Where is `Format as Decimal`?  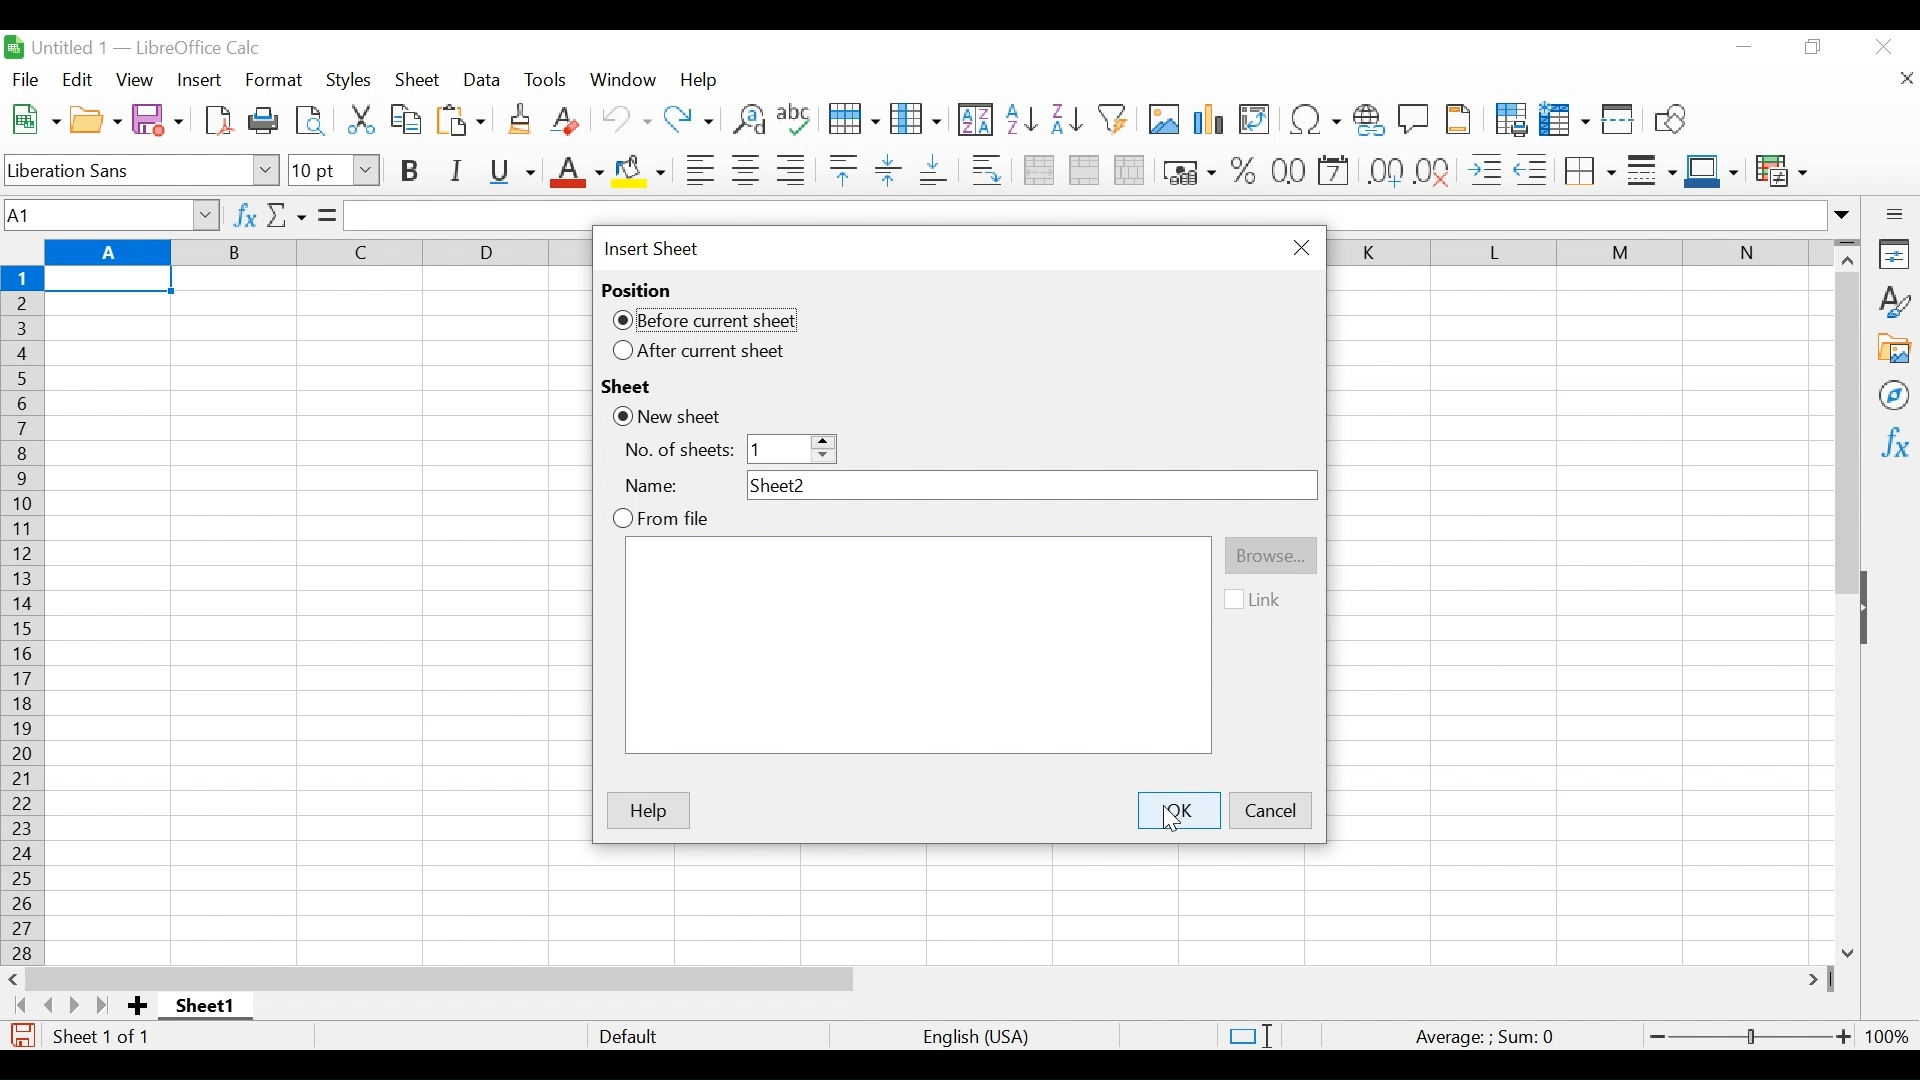 Format as Decimal is located at coordinates (1385, 173).